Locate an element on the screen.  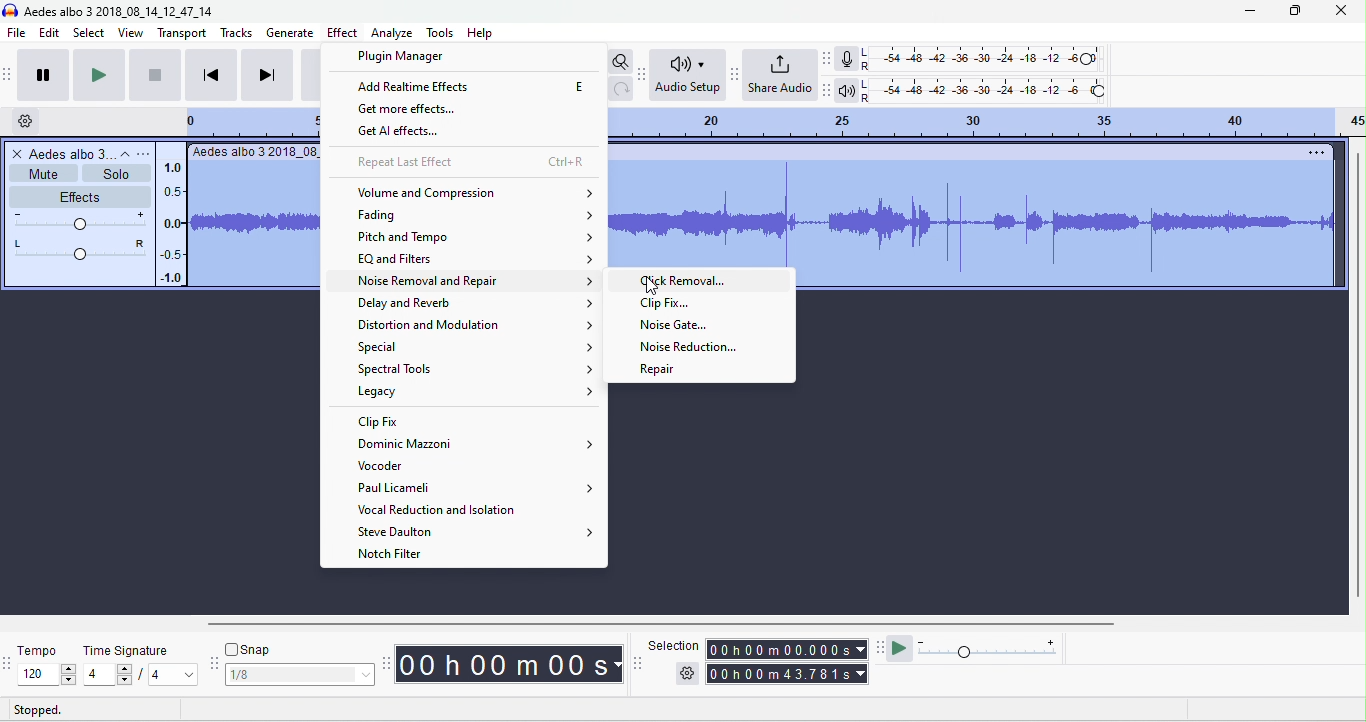
L is located at coordinates (866, 84).